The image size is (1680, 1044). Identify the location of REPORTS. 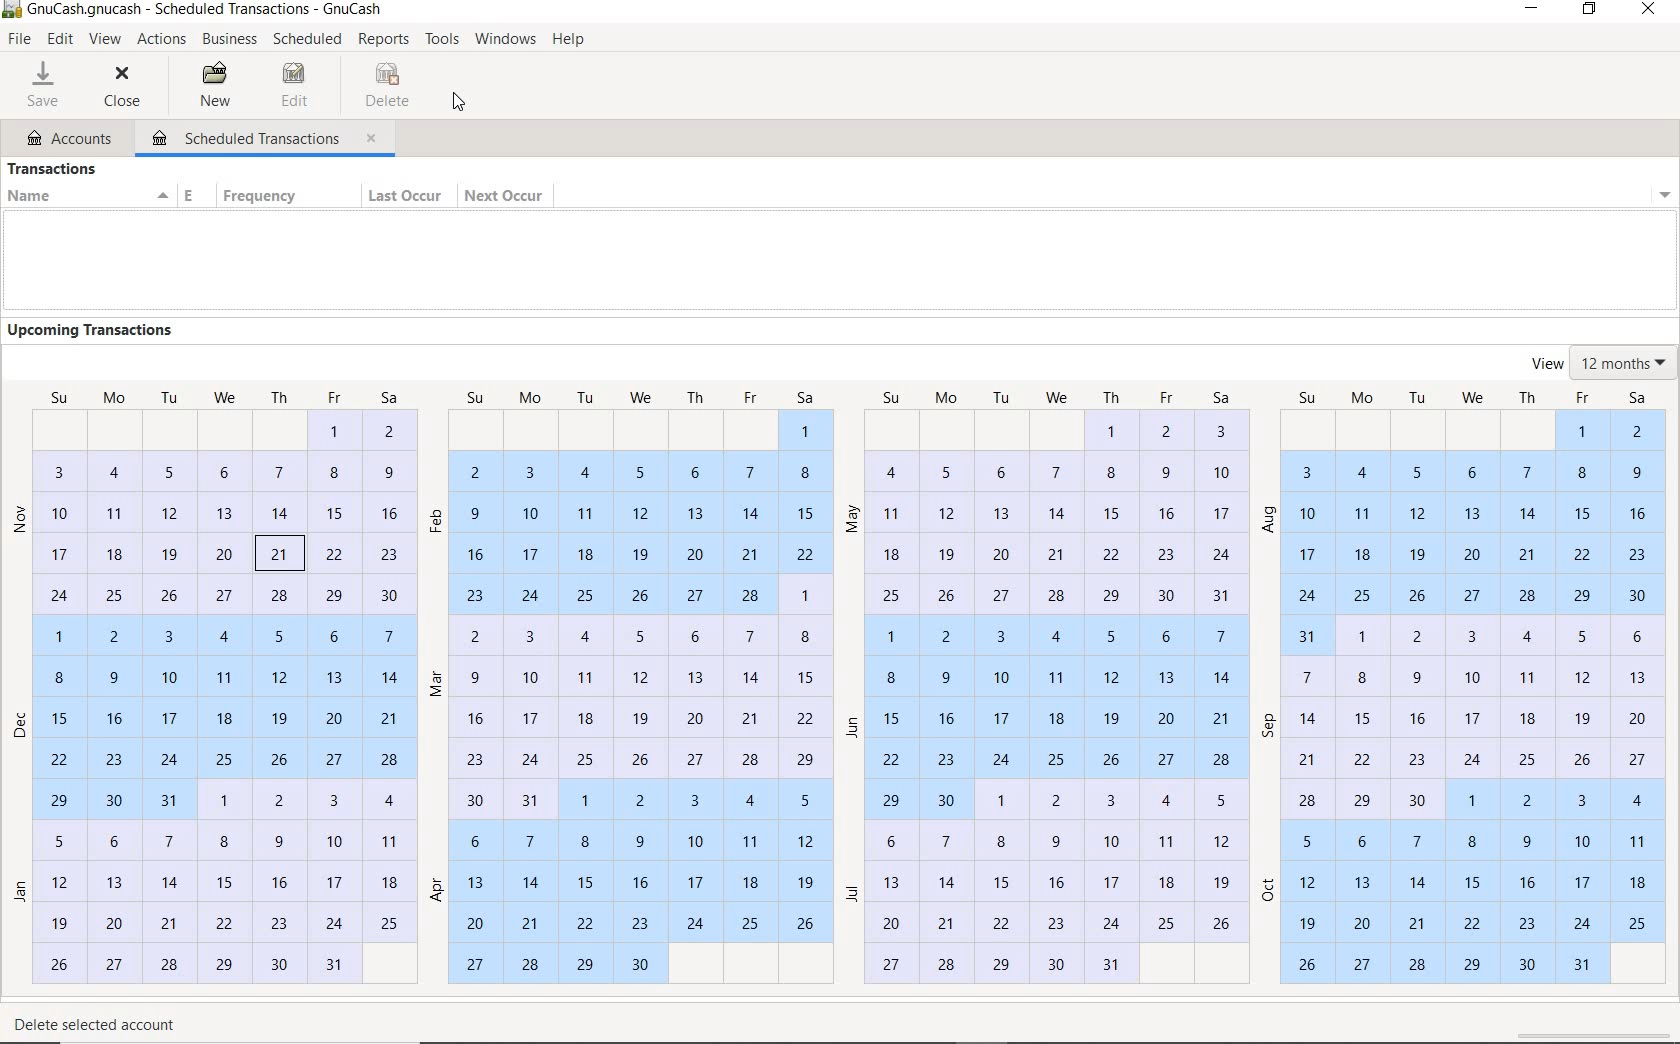
(385, 39).